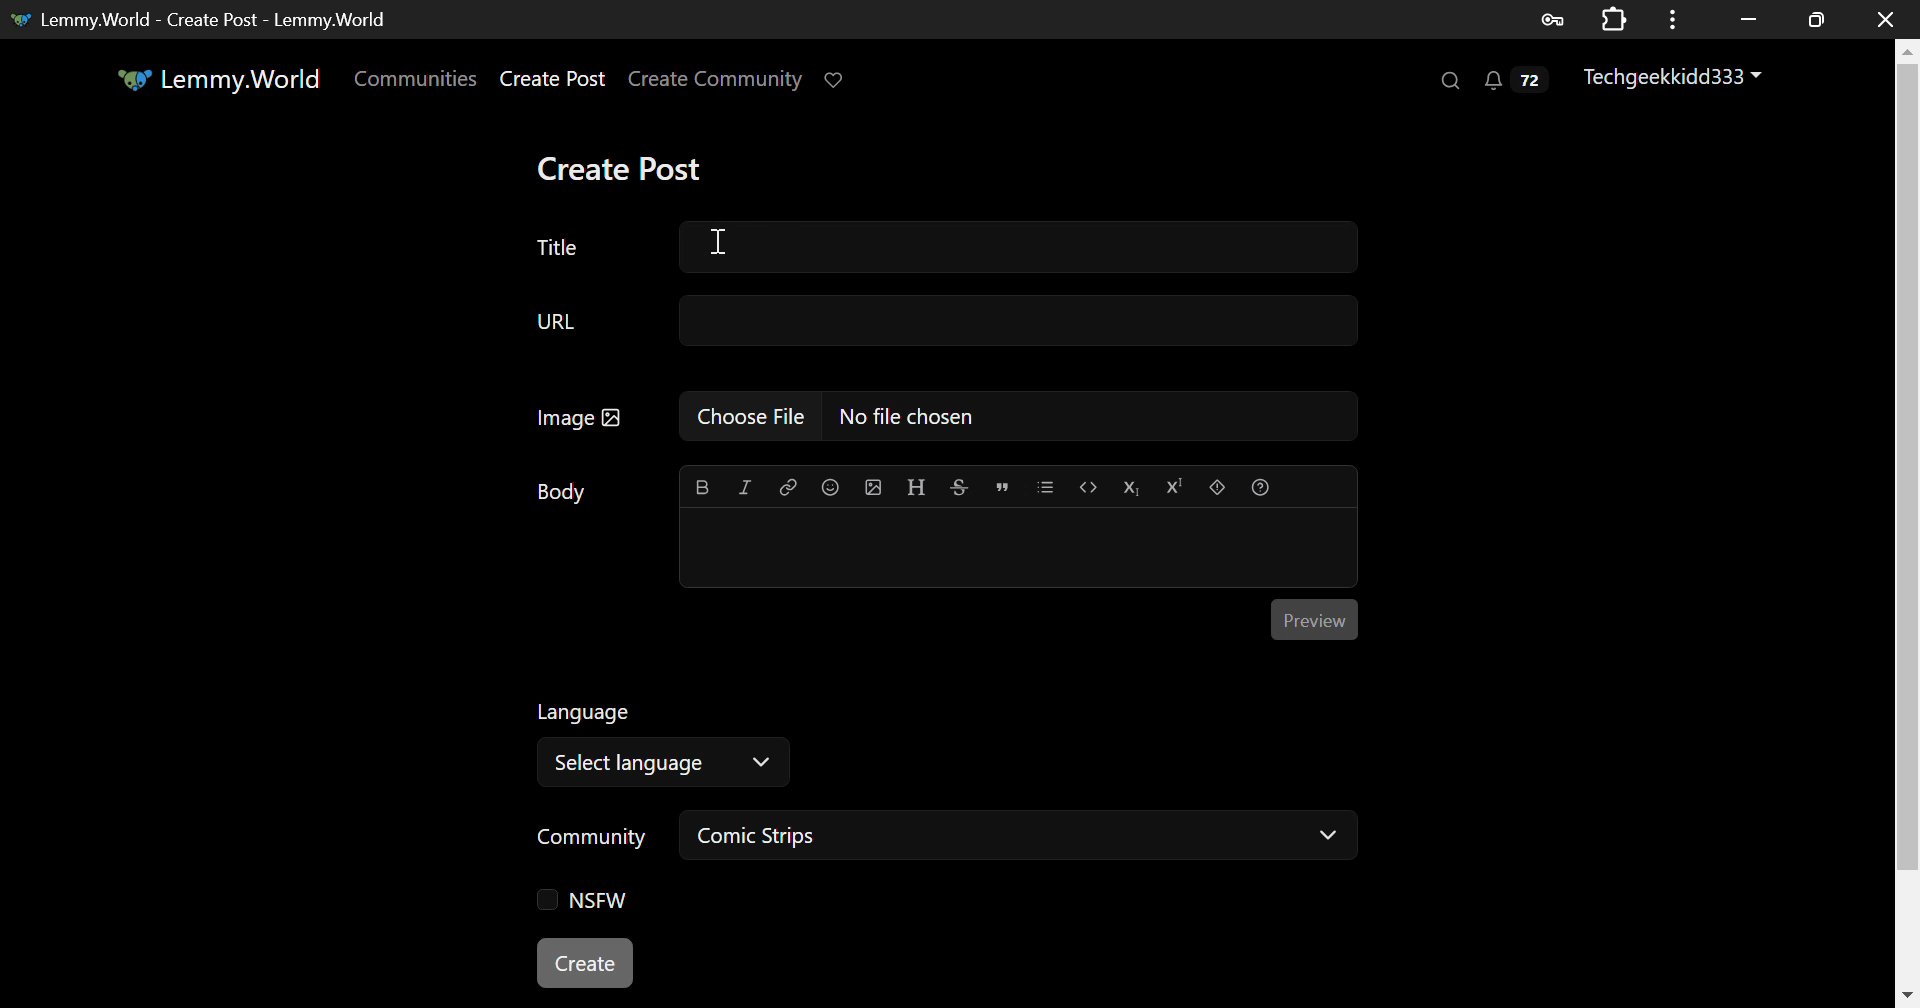 This screenshot has height=1008, width=1920. Describe the element at coordinates (701, 489) in the screenshot. I see `Bold` at that location.